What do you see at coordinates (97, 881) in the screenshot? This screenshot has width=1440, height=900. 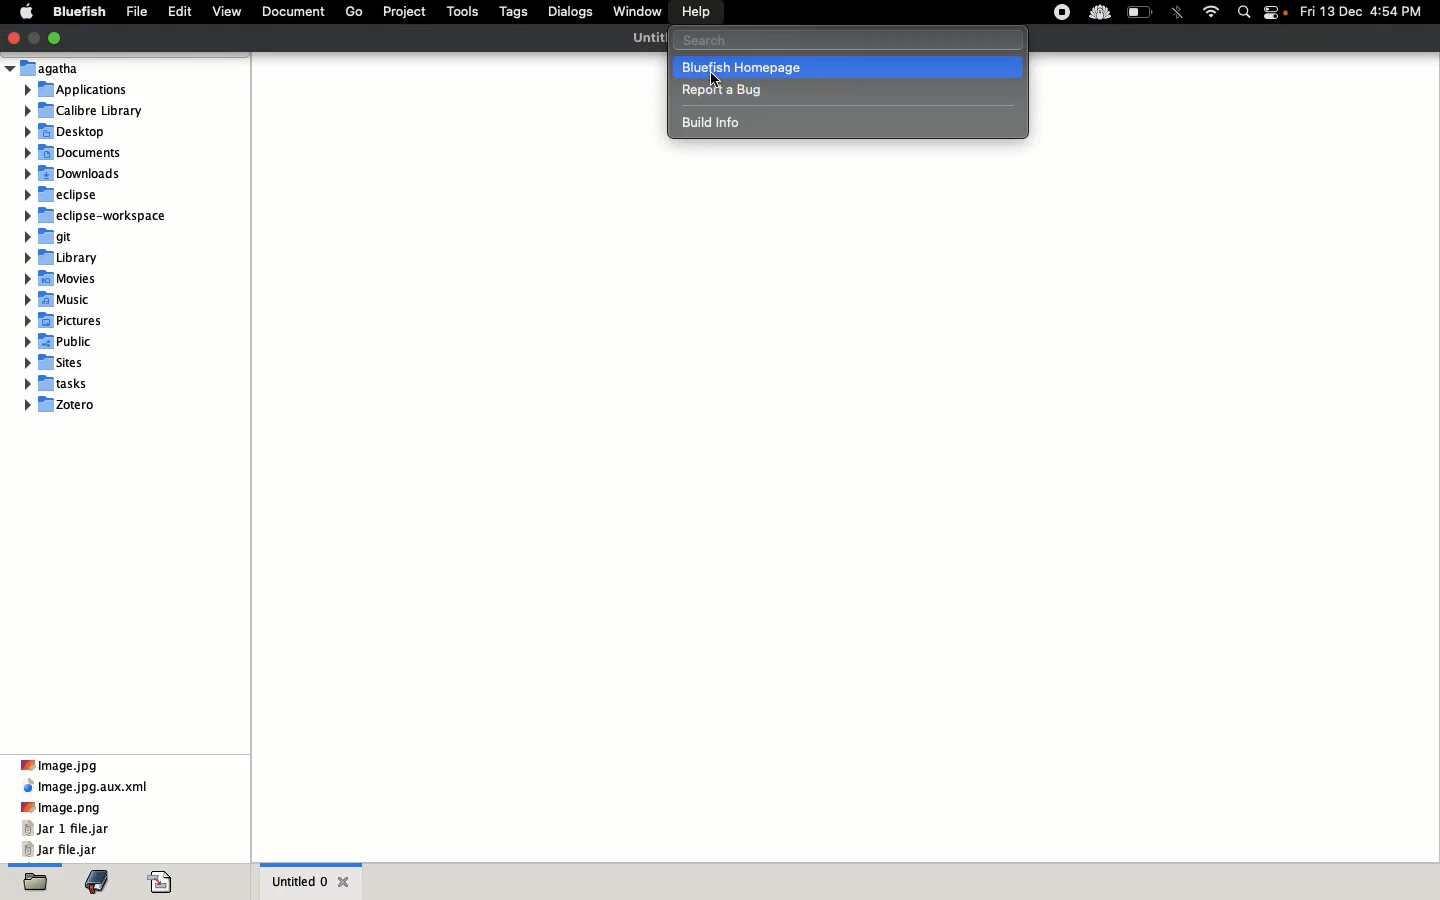 I see `Bookmark` at bounding box center [97, 881].